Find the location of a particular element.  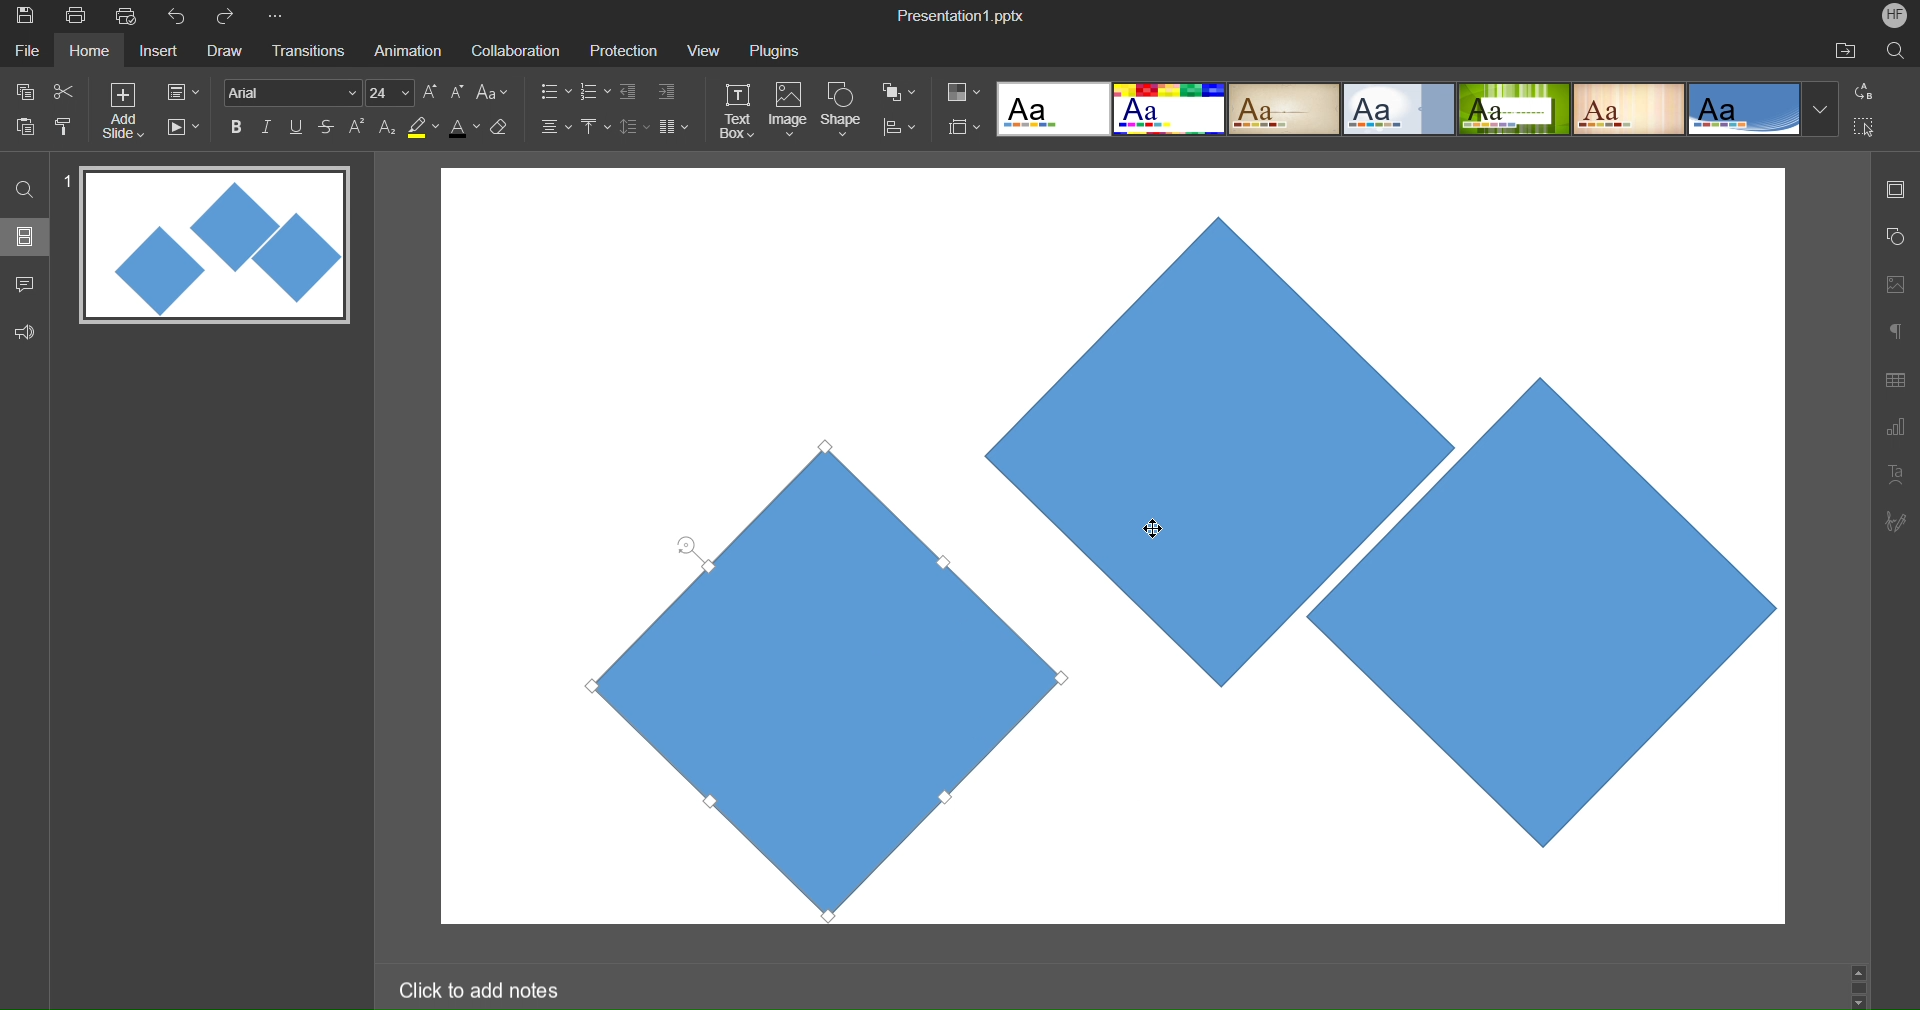

Font is located at coordinates (290, 92).